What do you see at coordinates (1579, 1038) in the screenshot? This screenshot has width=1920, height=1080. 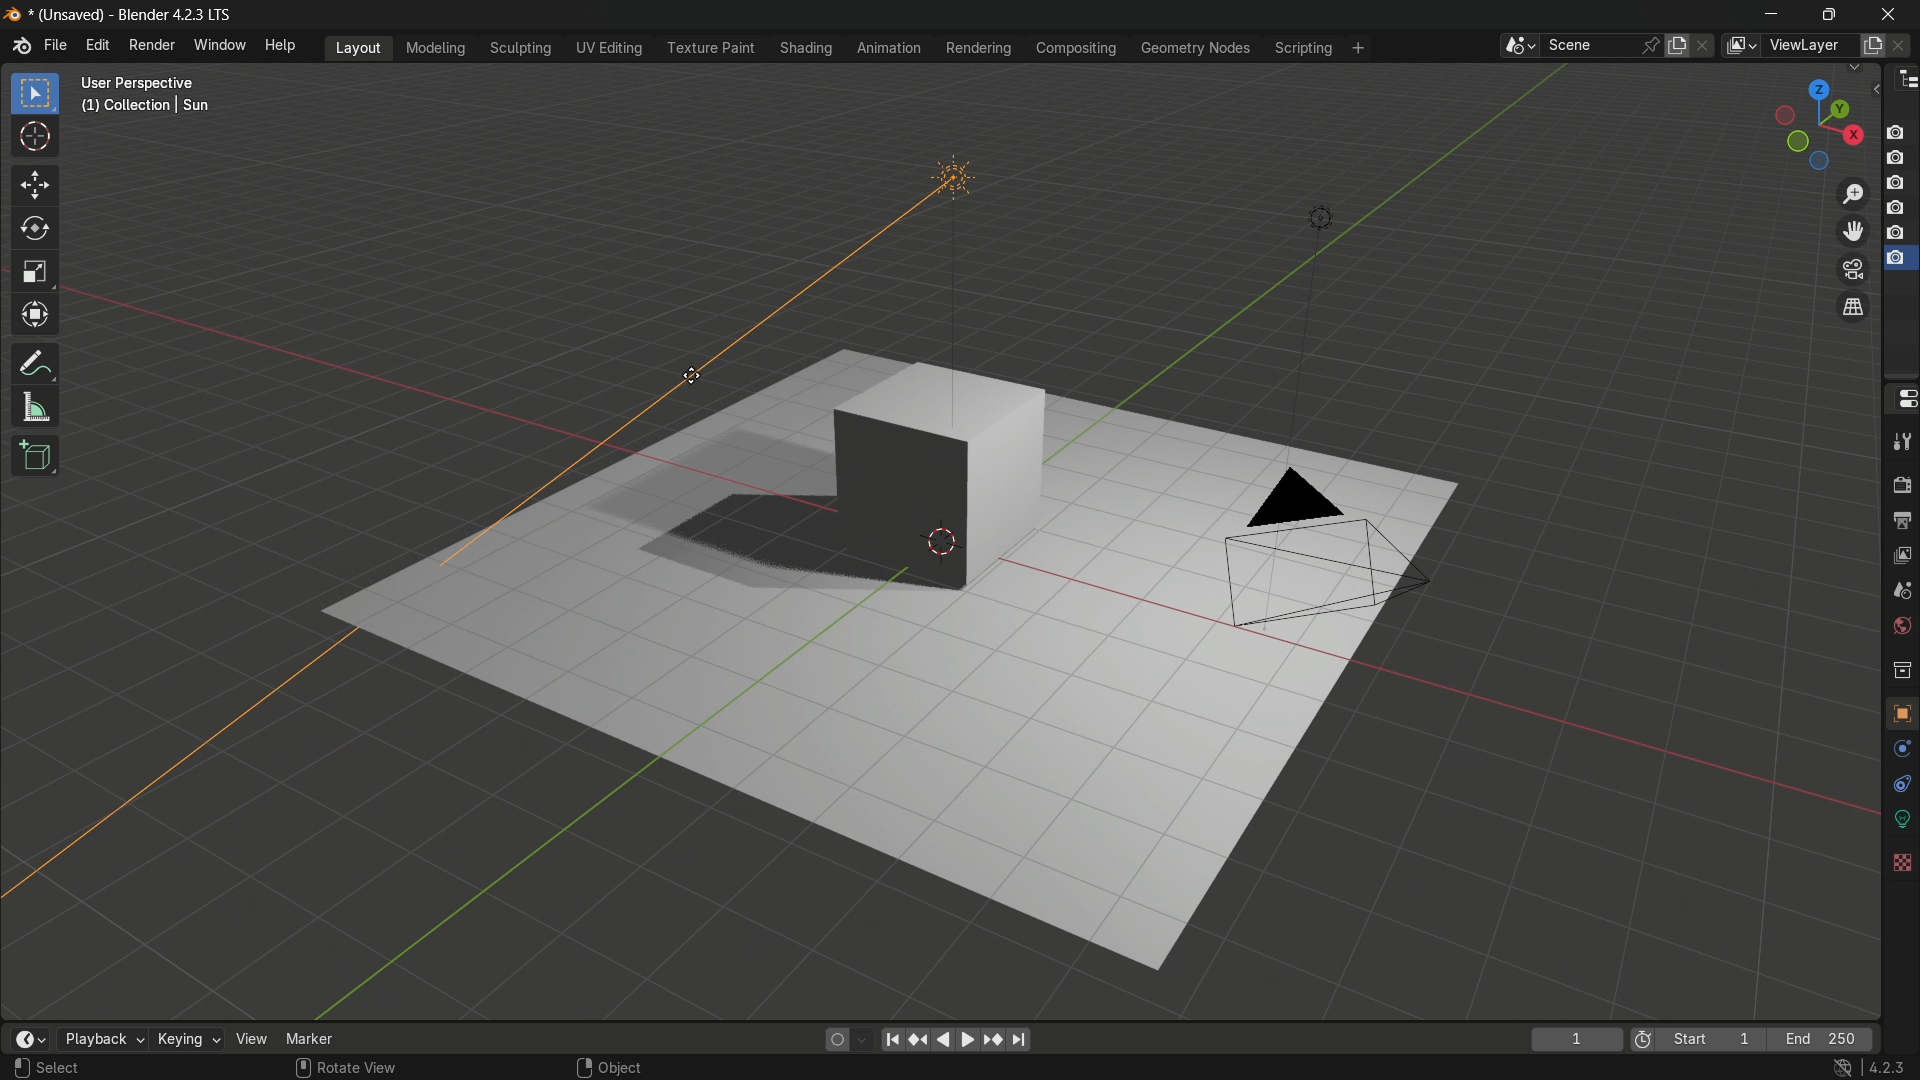 I see `1` at bounding box center [1579, 1038].